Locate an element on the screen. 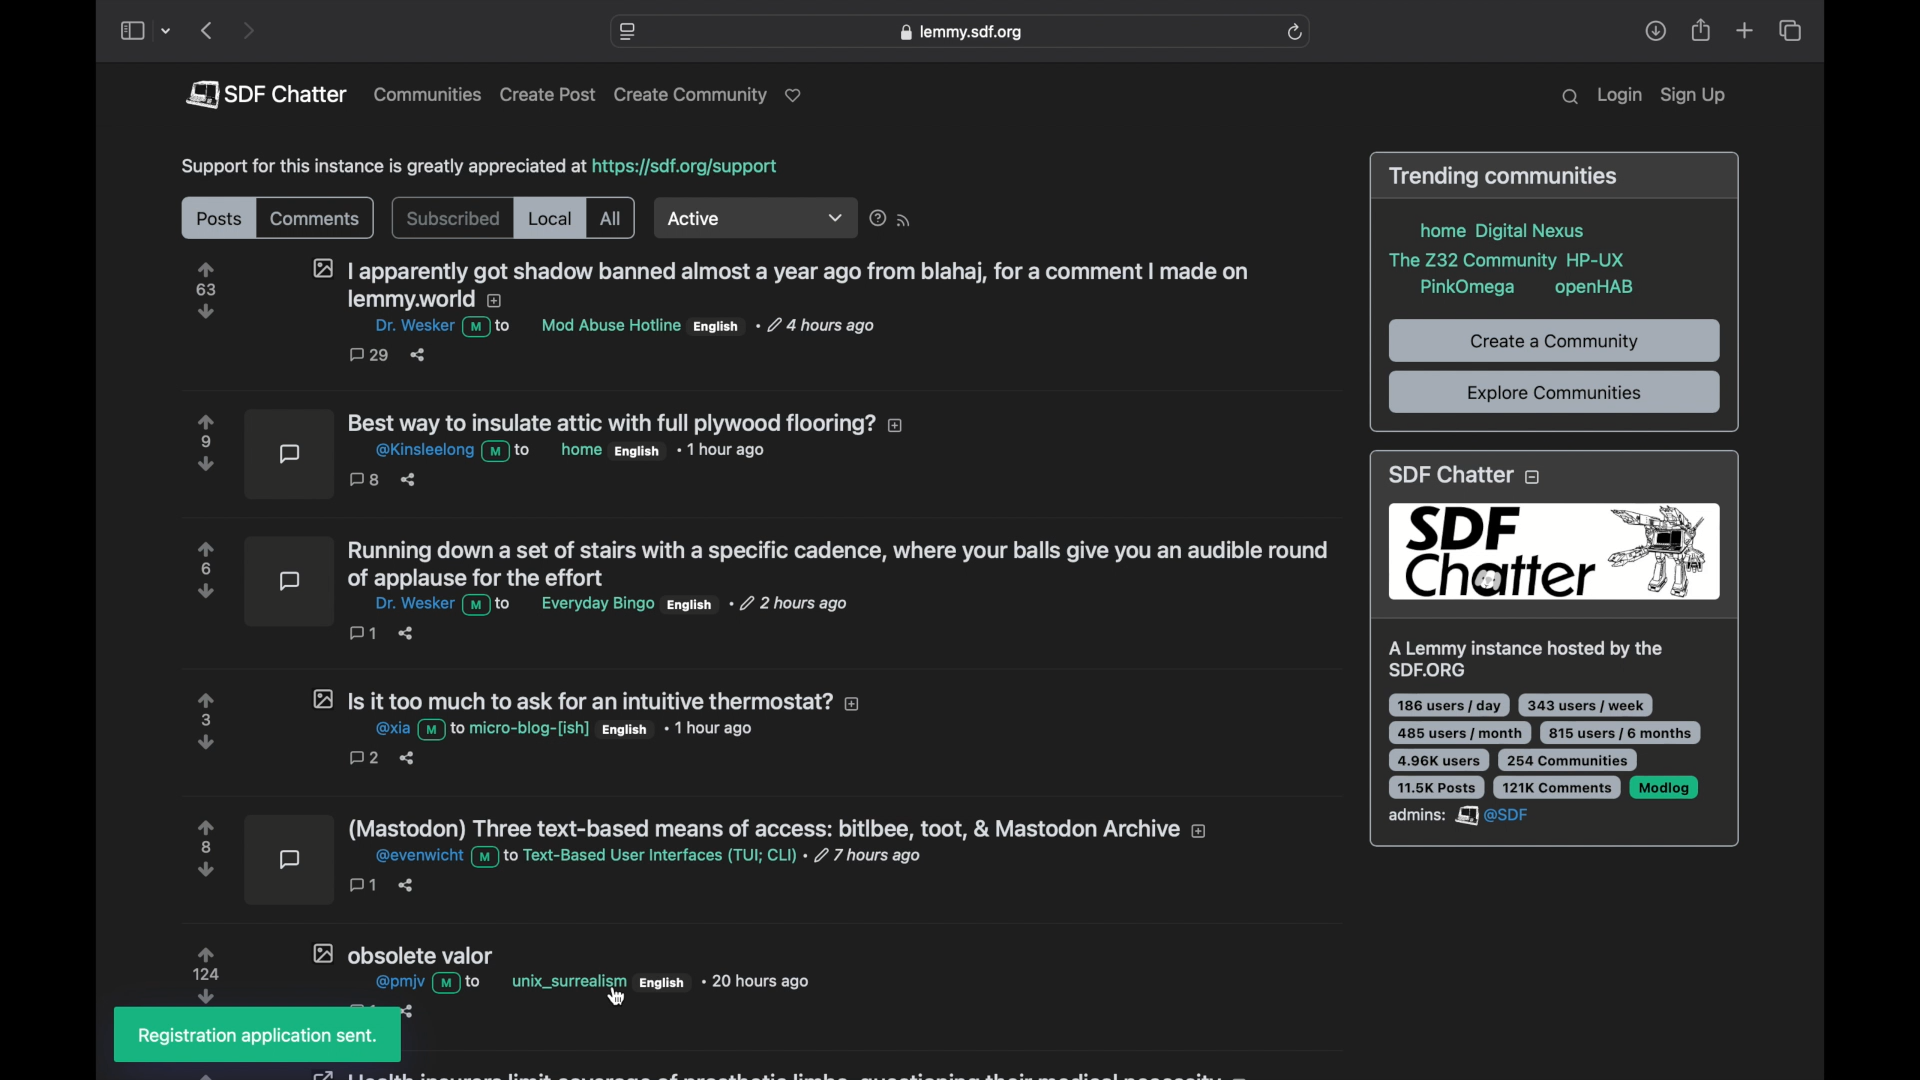  pdf chatter is located at coordinates (265, 94).